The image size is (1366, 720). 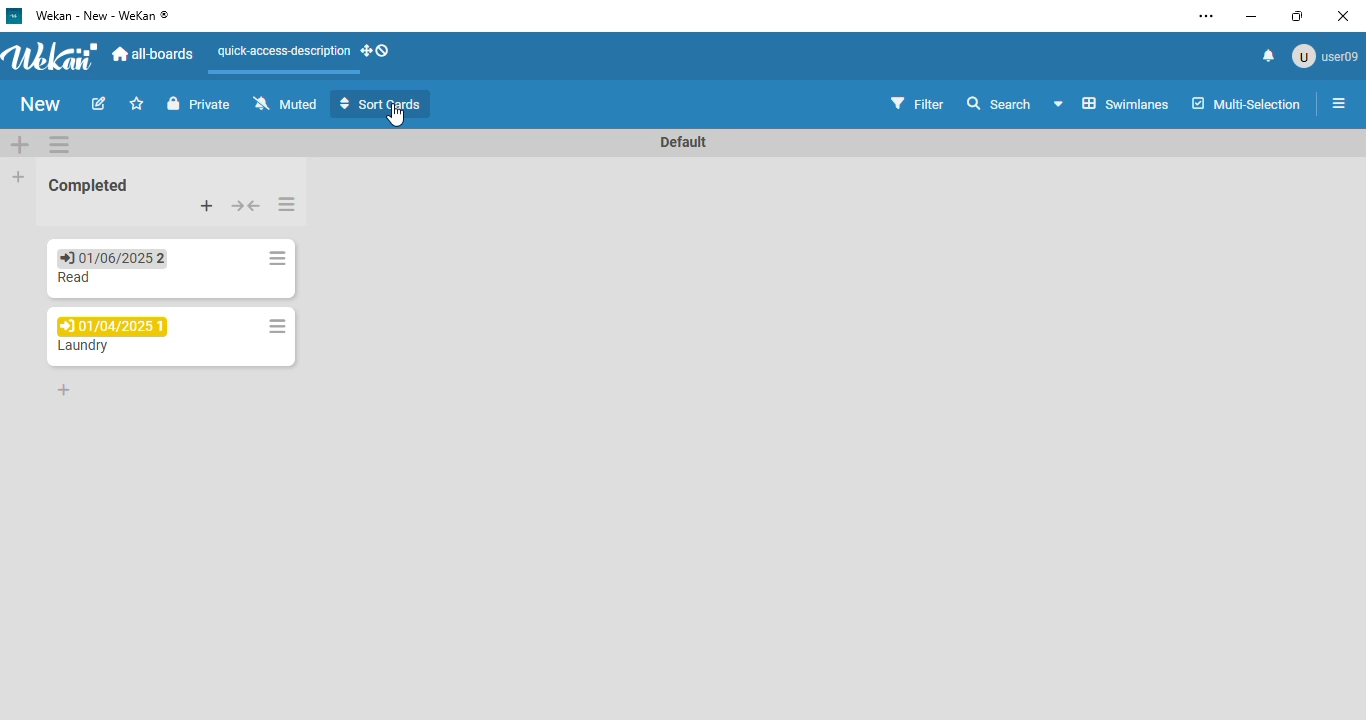 I want to click on Completed, so click(x=89, y=185).